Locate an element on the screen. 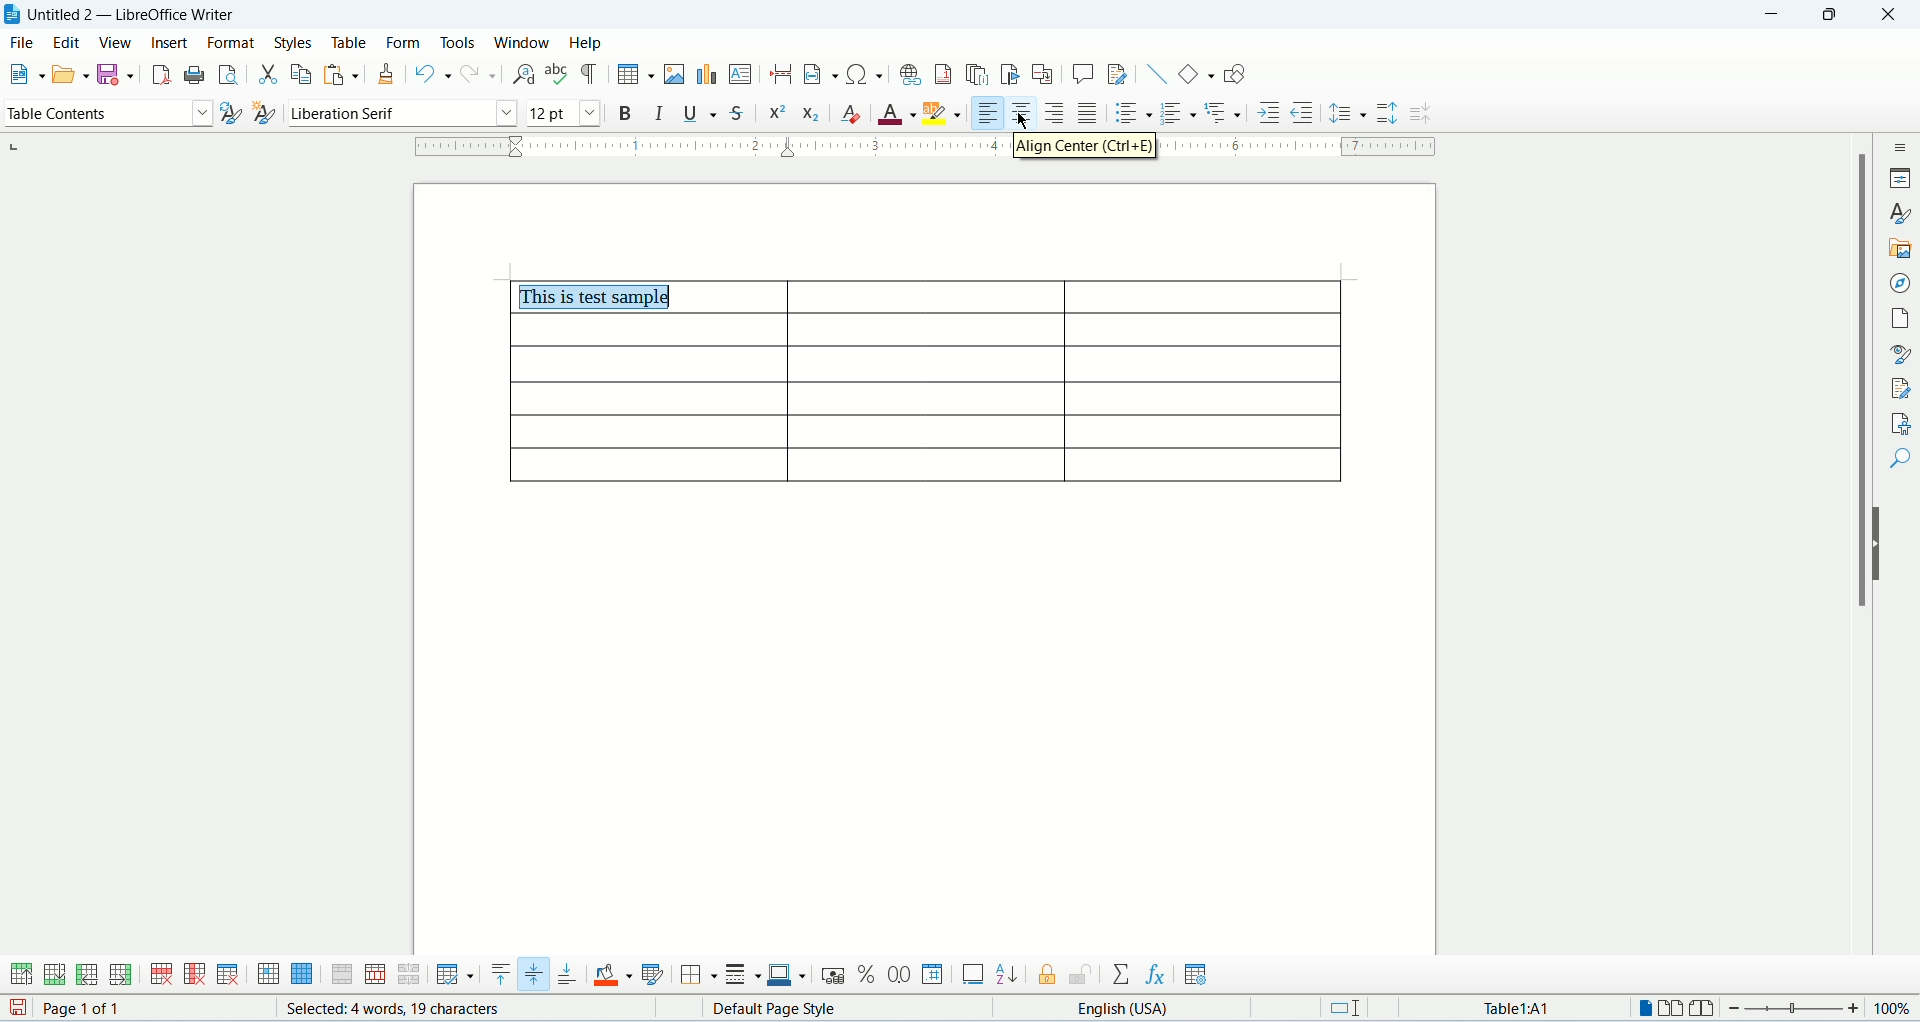 This screenshot has width=1920, height=1022. help is located at coordinates (586, 43).